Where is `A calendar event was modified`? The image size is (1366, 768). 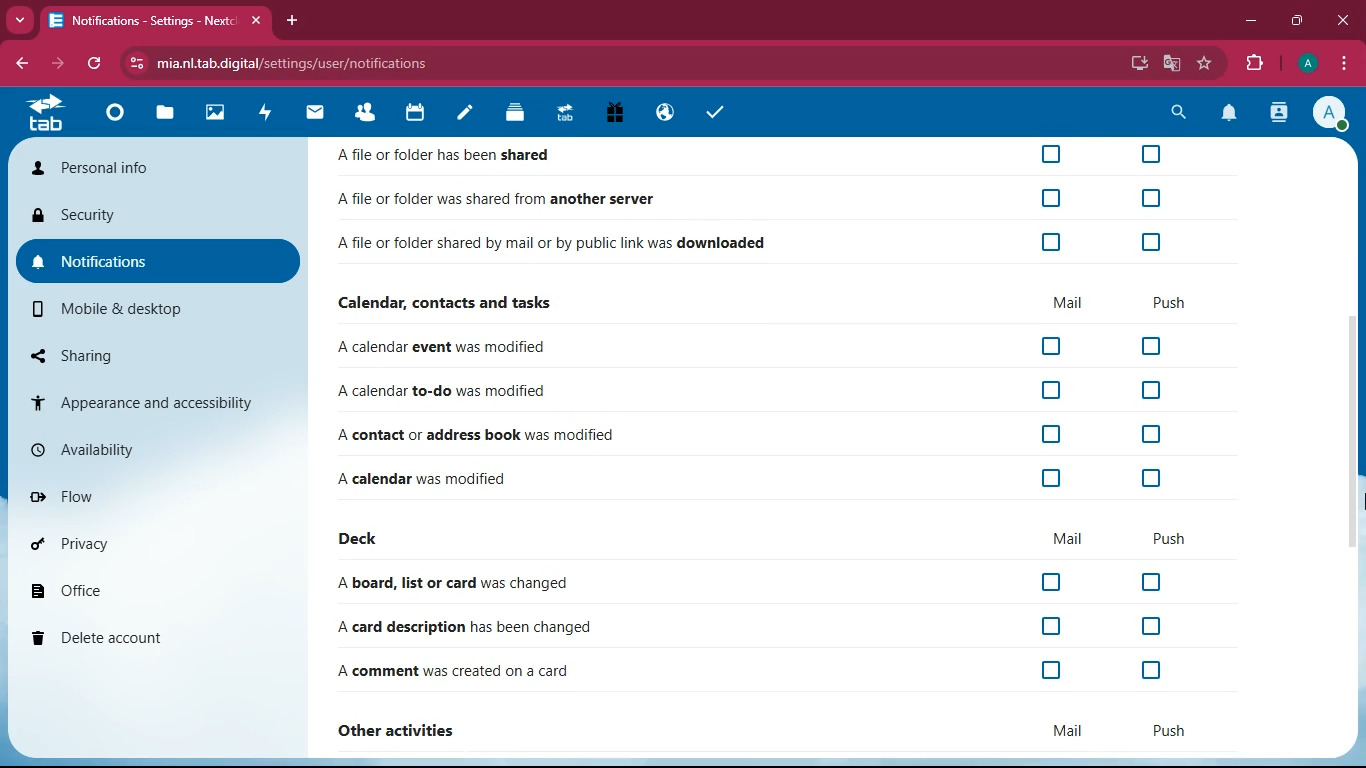 A calendar event was modified is located at coordinates (460, 349).